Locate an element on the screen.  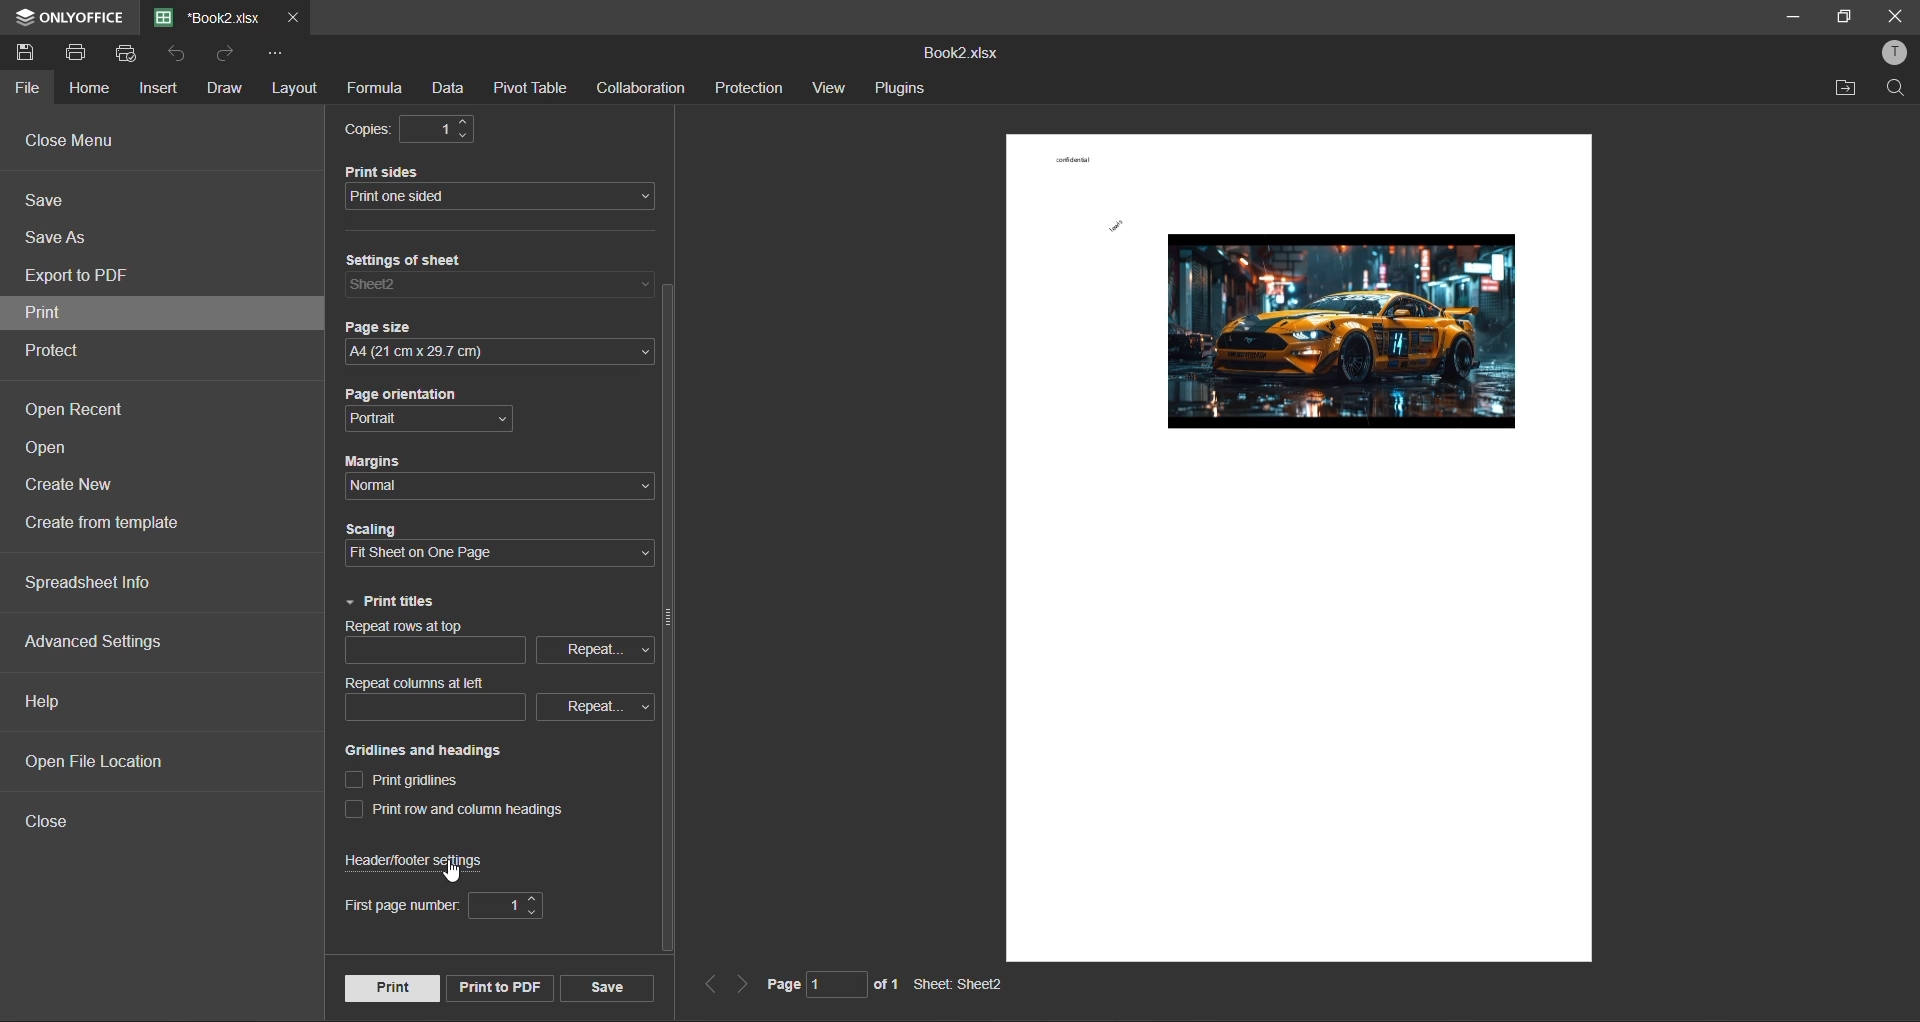
export to pdf is located at coordinates (83, 273).